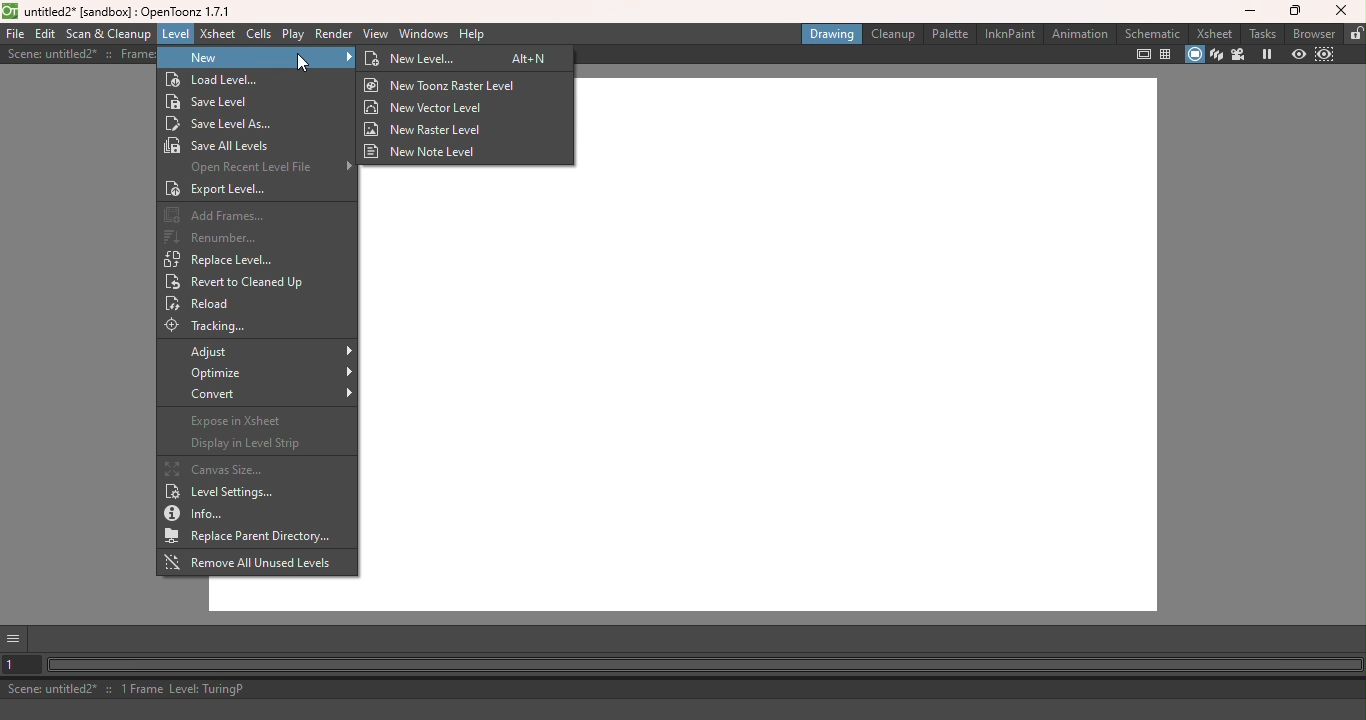  What do you see at coordinates (20, 667) in the screenshot?
I see `Set the current frame` at bounding box center [20, 667].